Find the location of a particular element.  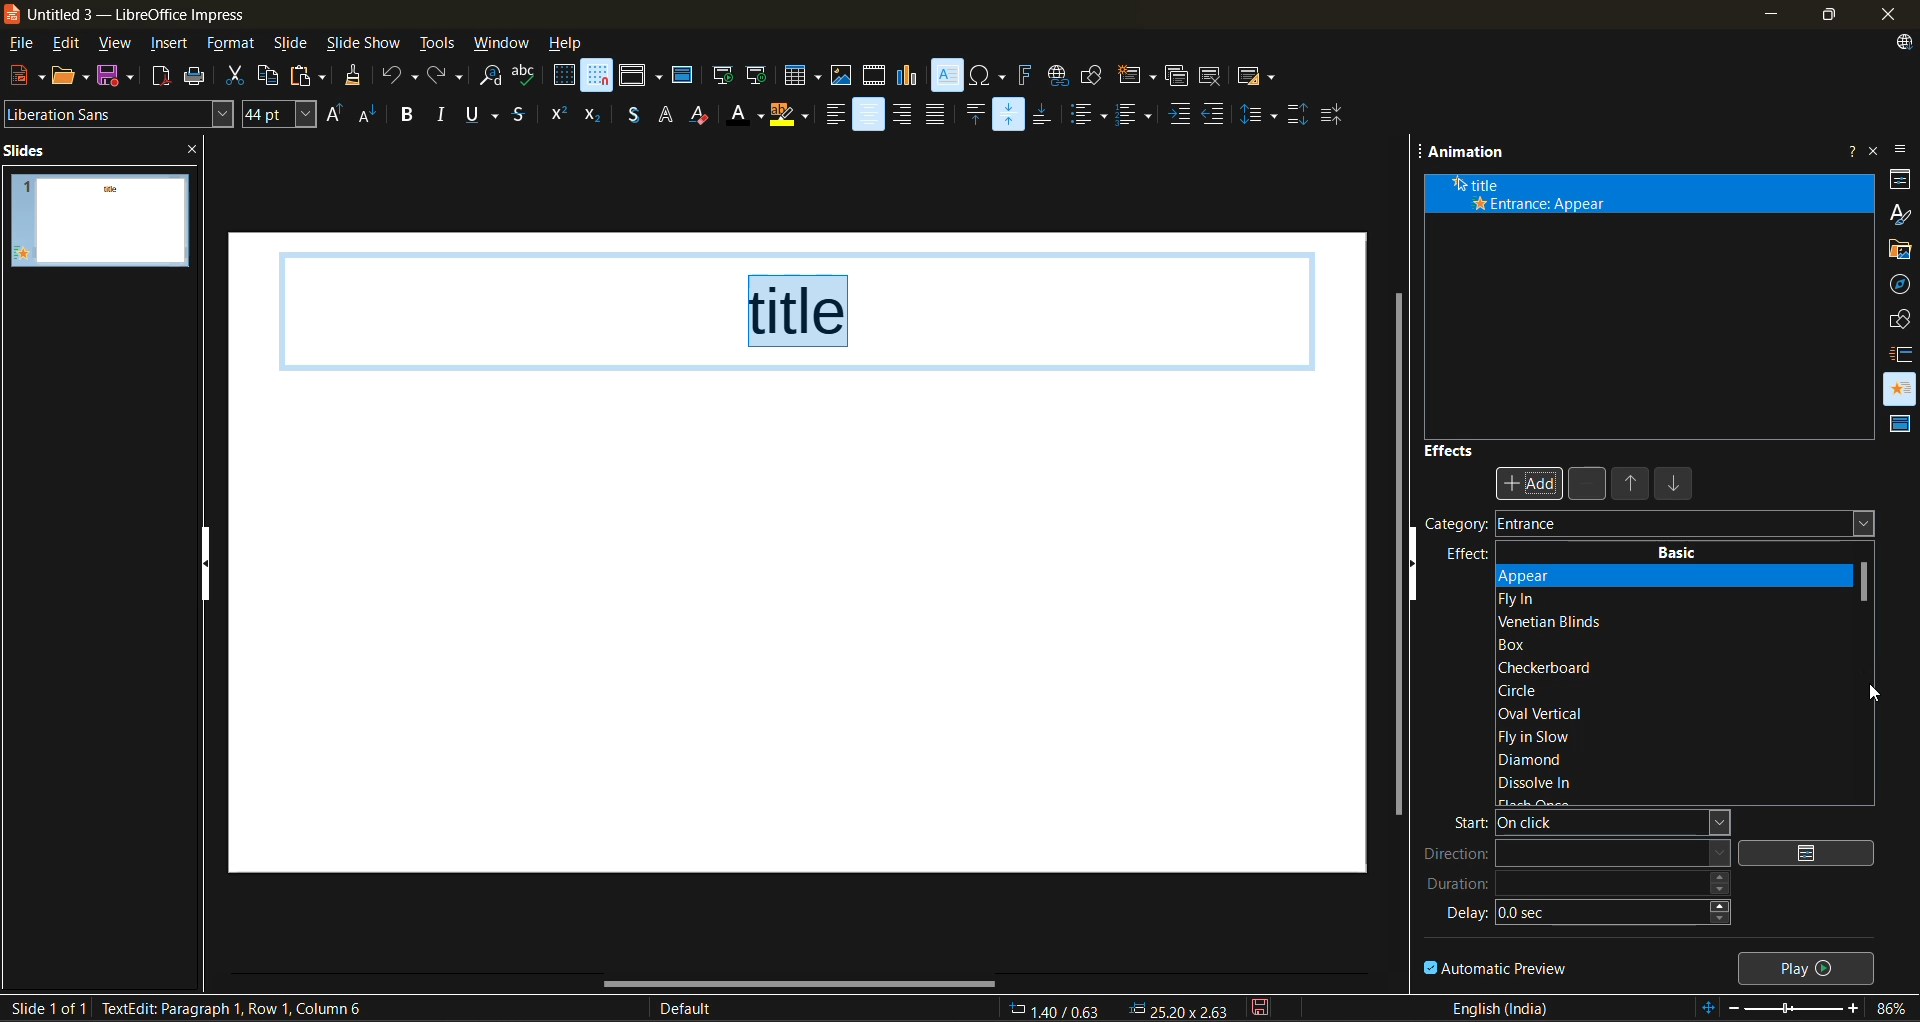

text language is located at coordinates (1501, 1007).